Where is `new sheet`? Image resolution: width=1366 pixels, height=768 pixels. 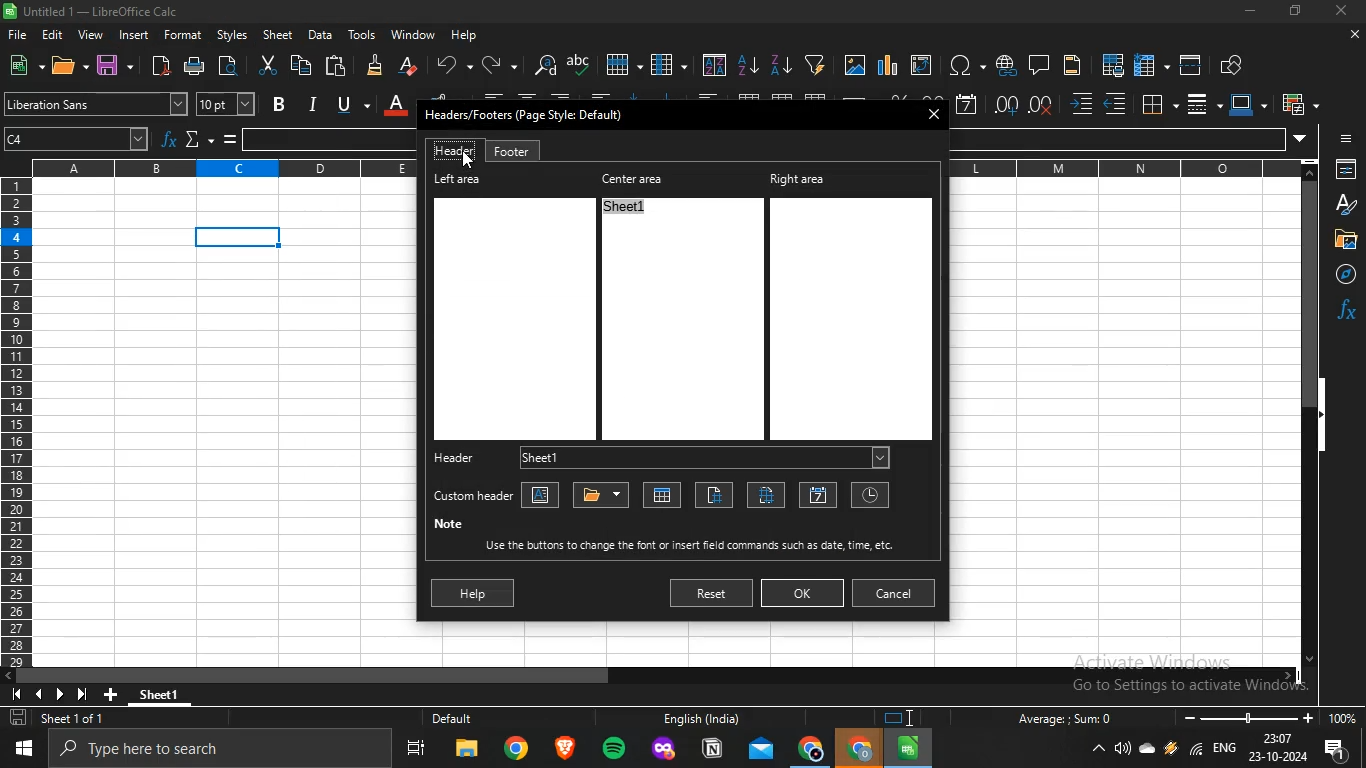 new sheet is located at coordinates (115, 692).